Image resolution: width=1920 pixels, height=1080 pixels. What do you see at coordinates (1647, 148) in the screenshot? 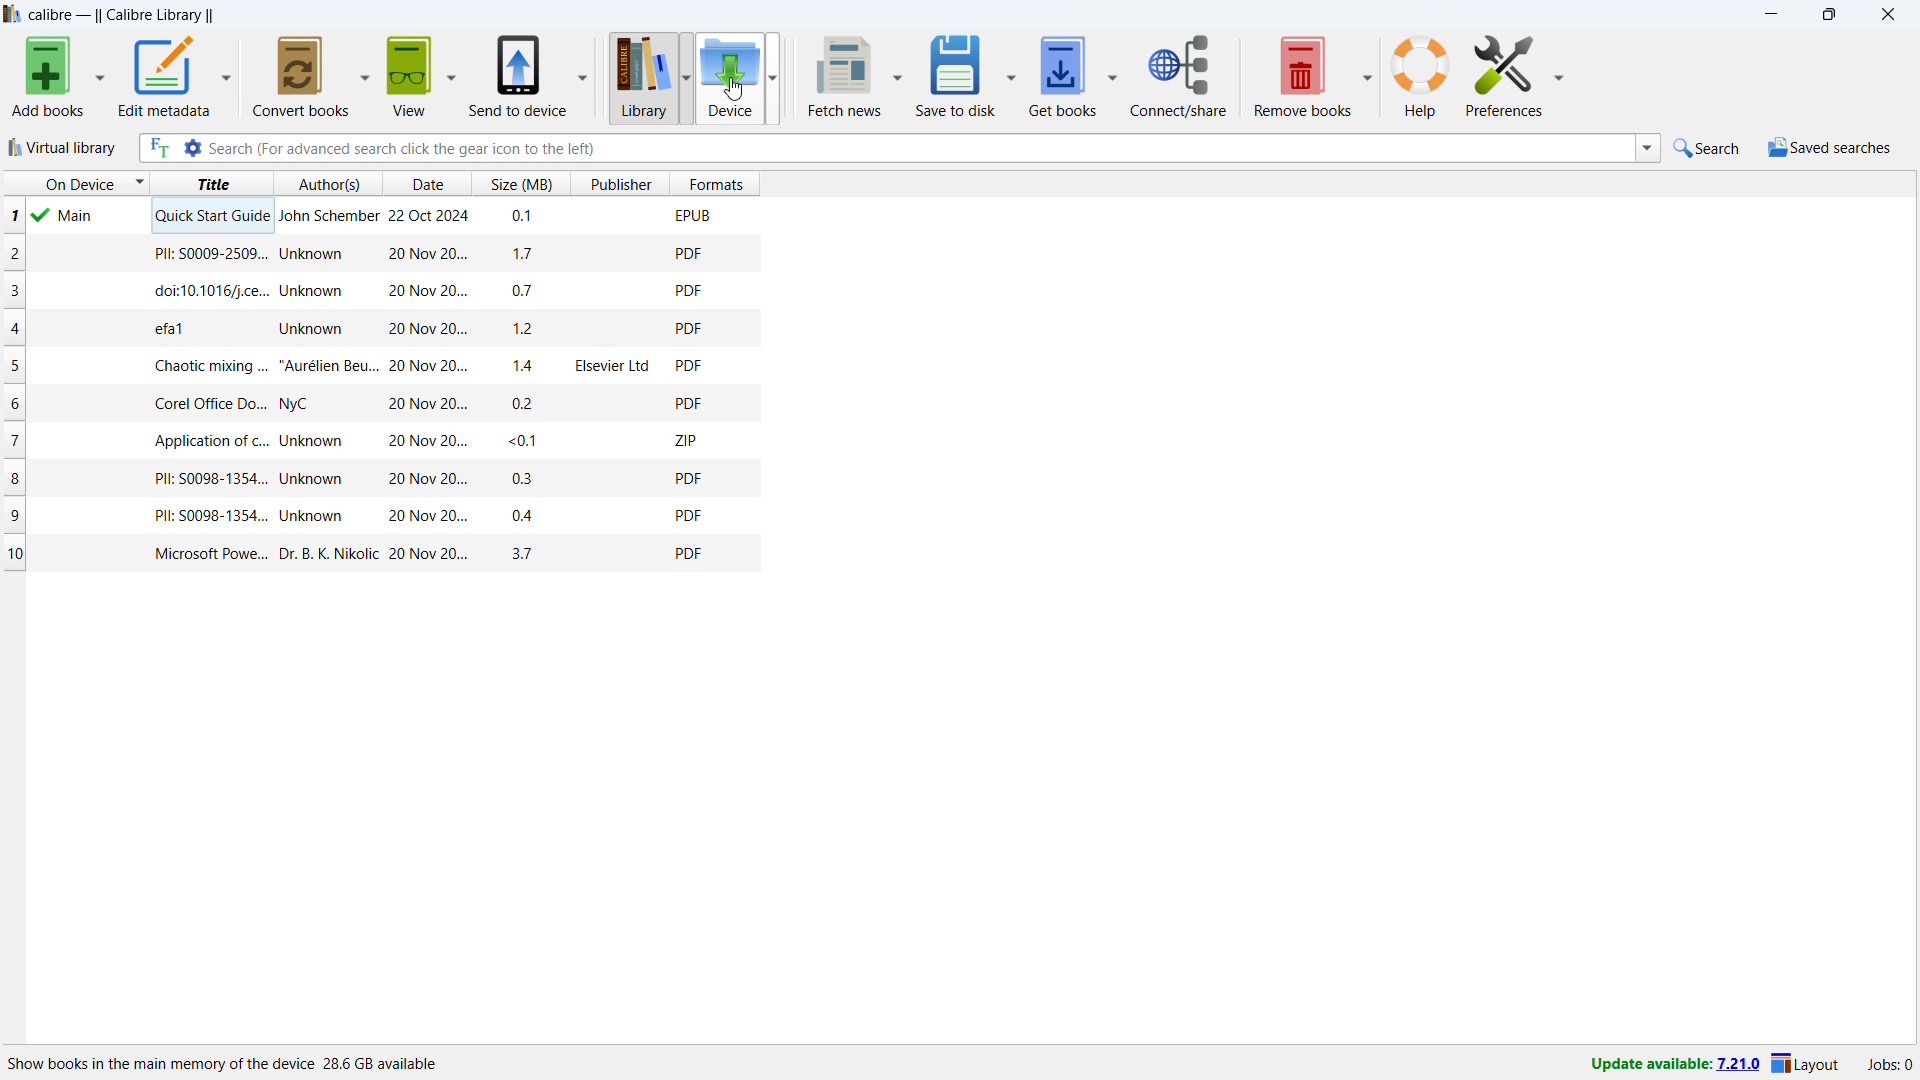
I see `search history` at bounding box center [1647, 148].